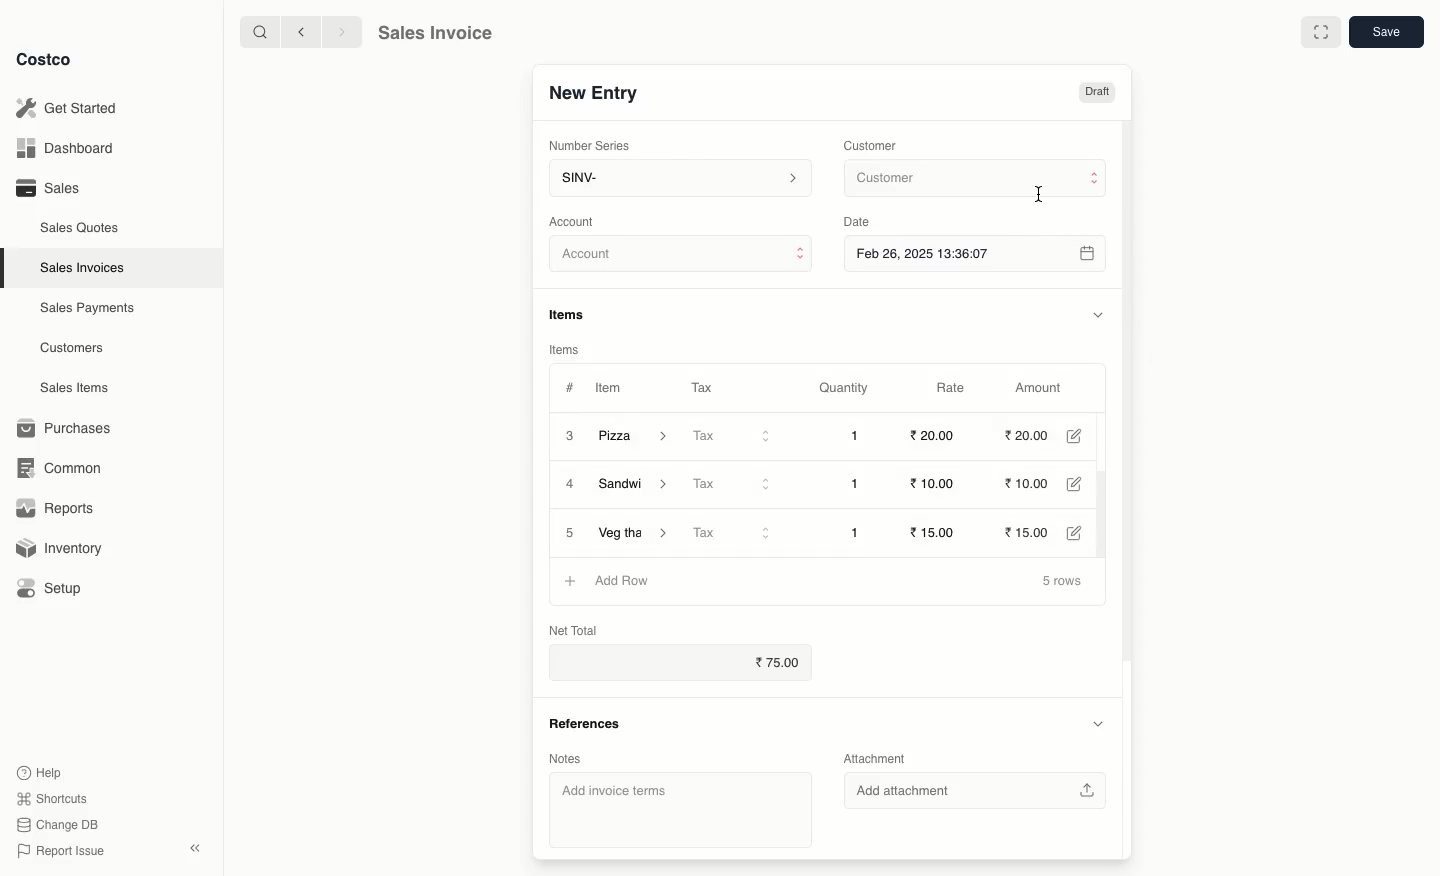  What do you see at coordinates (56, 510) in the screenshot?
I see `Reports` at bounding box center [56, 510].